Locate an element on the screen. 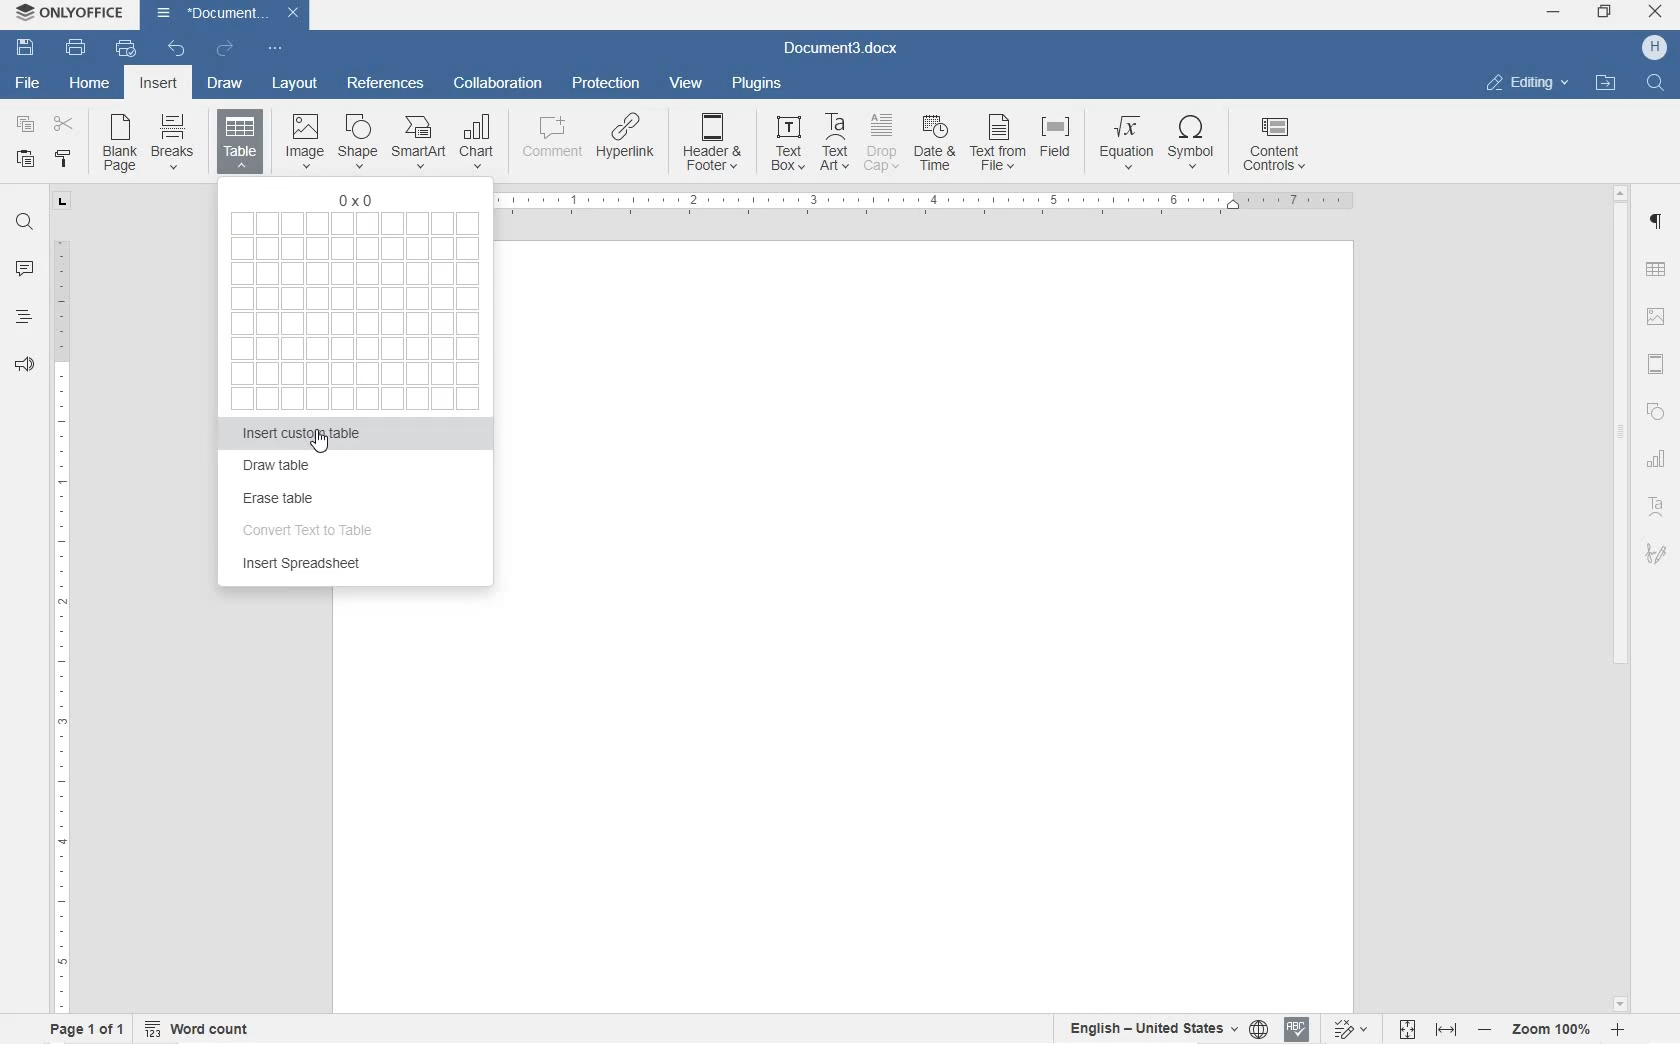 The height and width of the screenshot is (1044, 1680). Image is located at coordinates (305, 139).